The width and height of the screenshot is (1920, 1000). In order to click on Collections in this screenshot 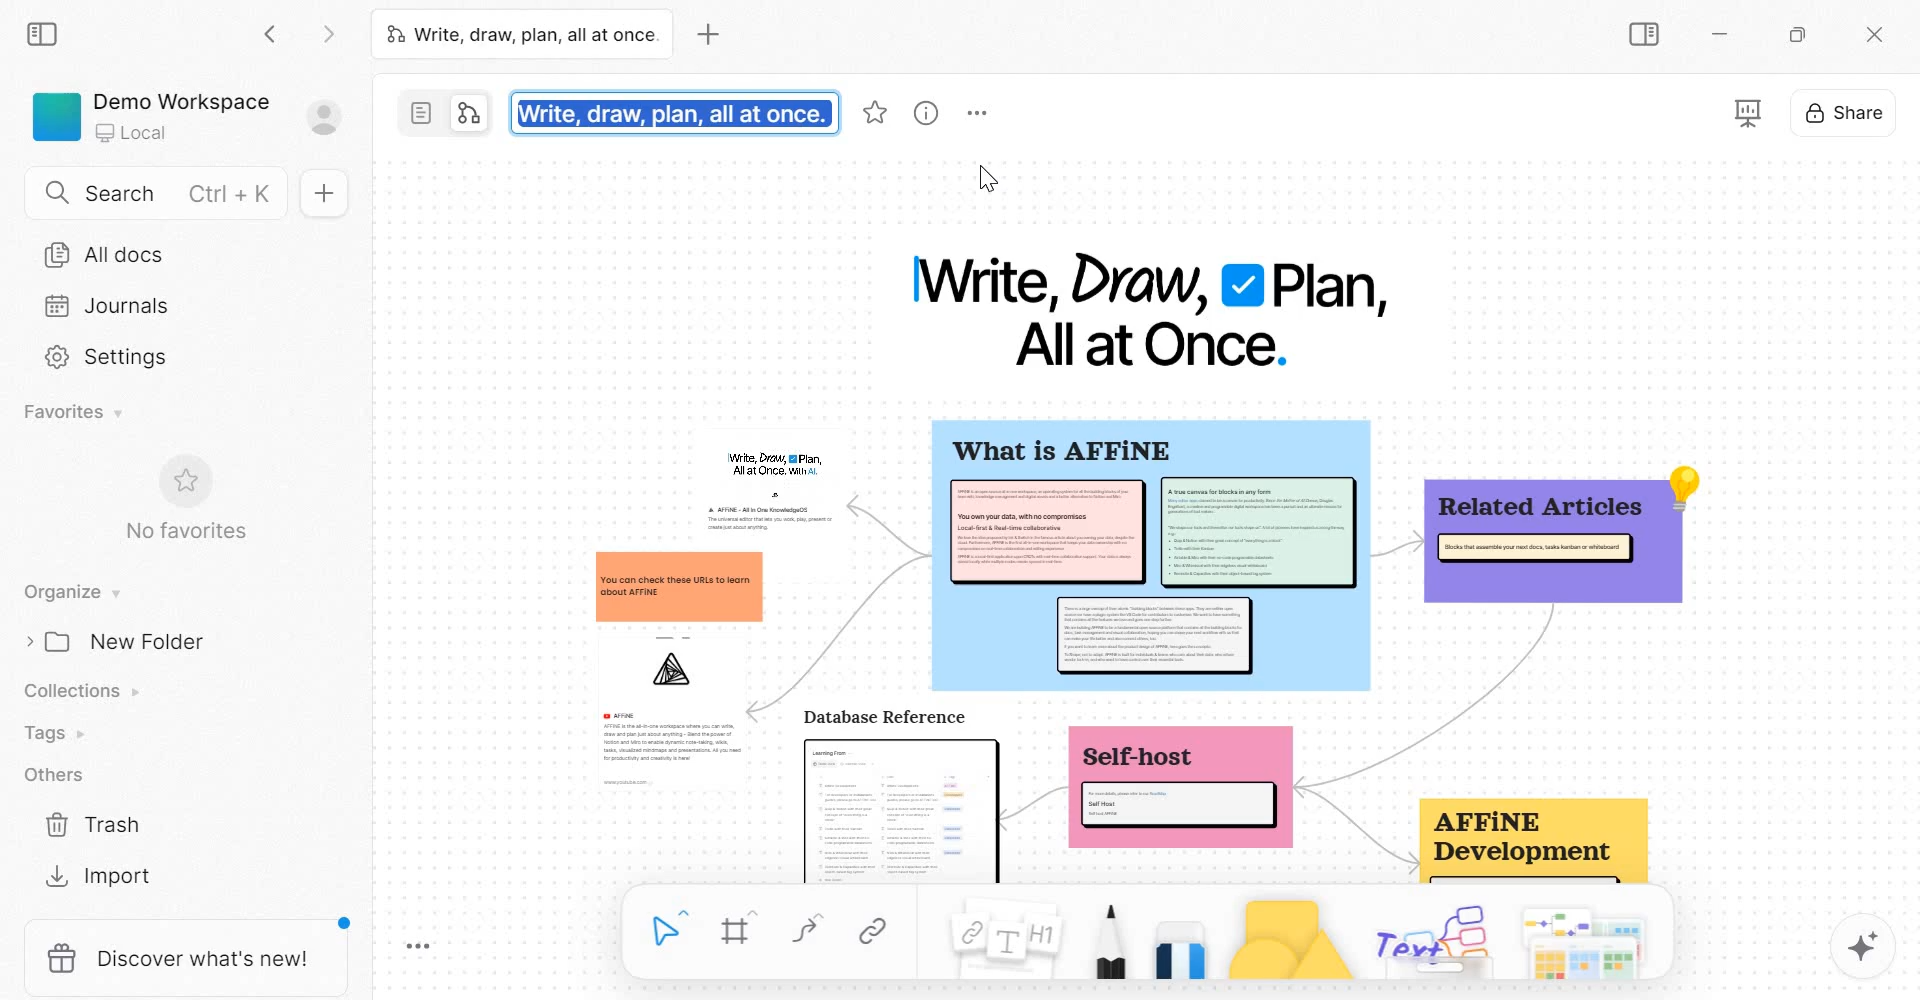, I will do `click(82, 689)`.